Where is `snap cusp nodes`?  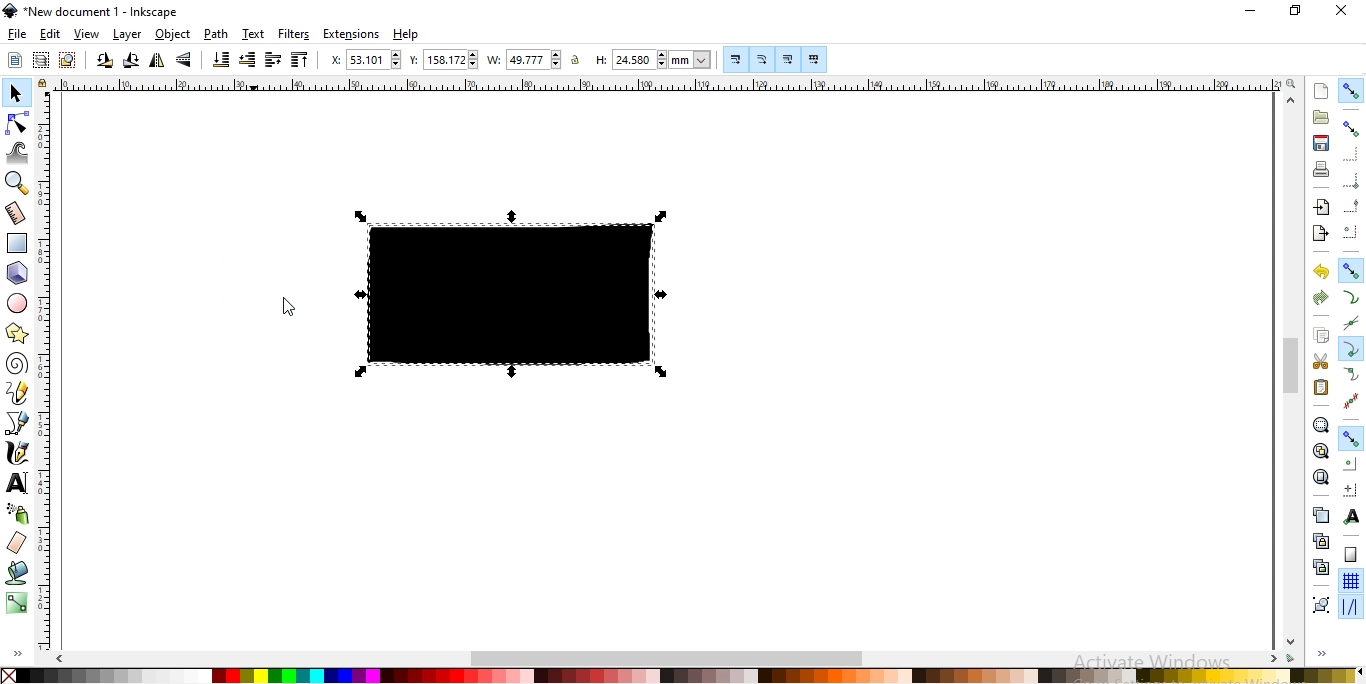 snap cusp nodes is located at coordinates (1350, 348).